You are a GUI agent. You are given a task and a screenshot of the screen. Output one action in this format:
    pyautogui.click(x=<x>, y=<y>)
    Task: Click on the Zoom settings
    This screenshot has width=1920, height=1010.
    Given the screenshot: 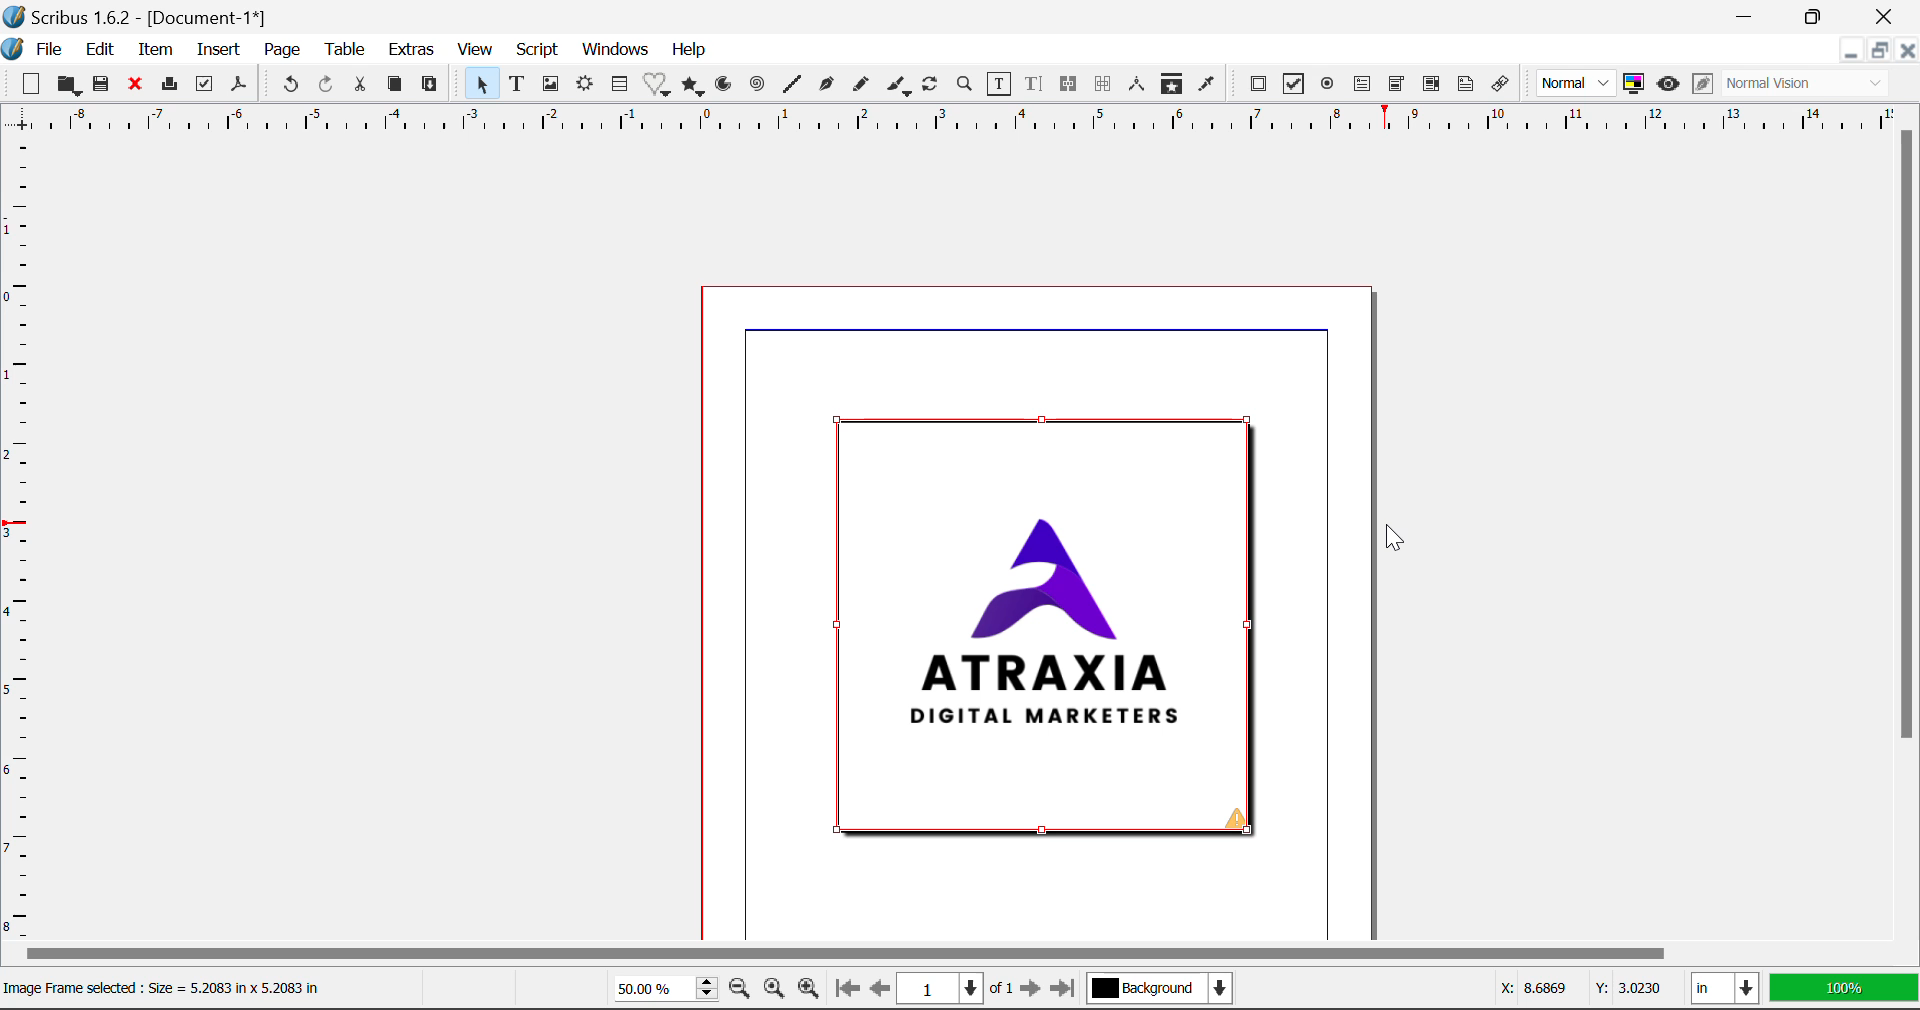 What is the action you would take?
    pyautogui.click(x=773, y=989)
    